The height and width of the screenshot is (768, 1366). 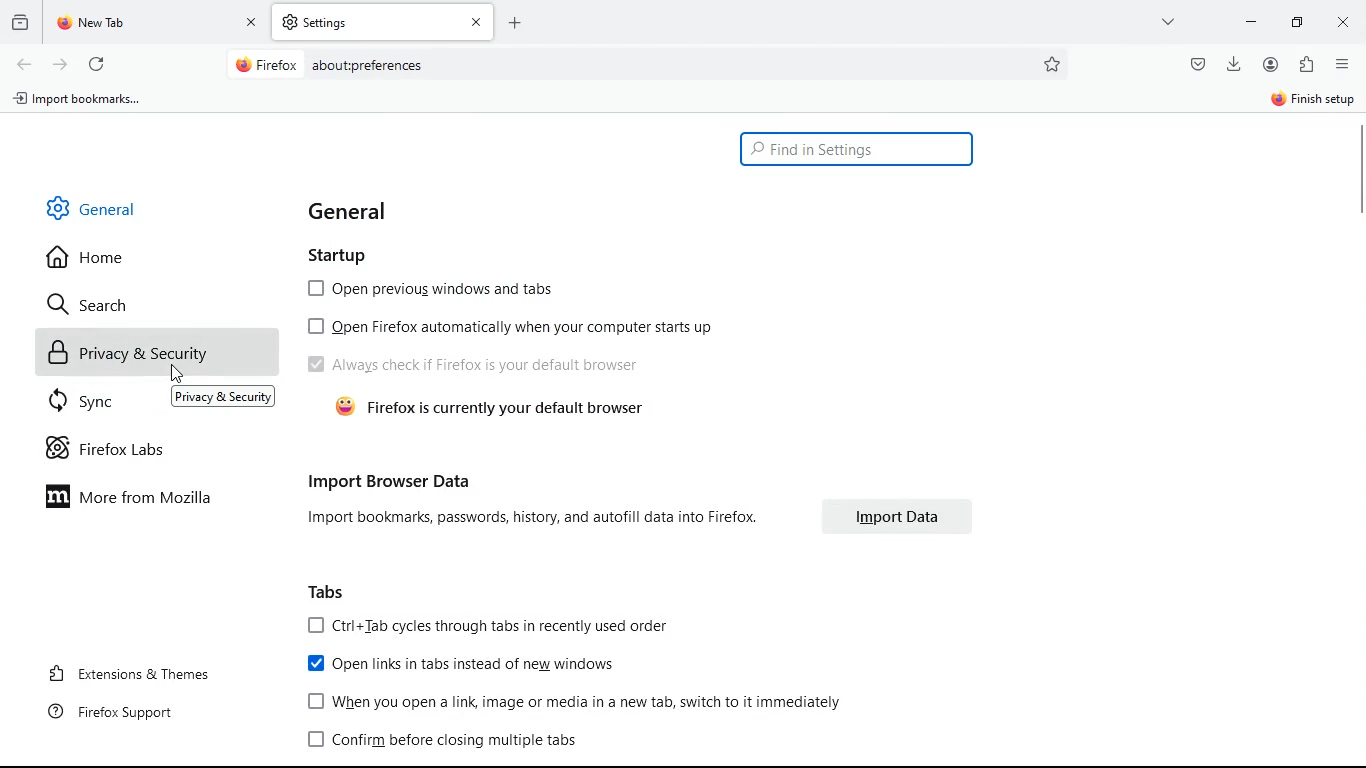 What do you see at coordinates (441, 290) in the screenshot?
I see `open Previous windows and tabs` at bounding box center [441, 290].